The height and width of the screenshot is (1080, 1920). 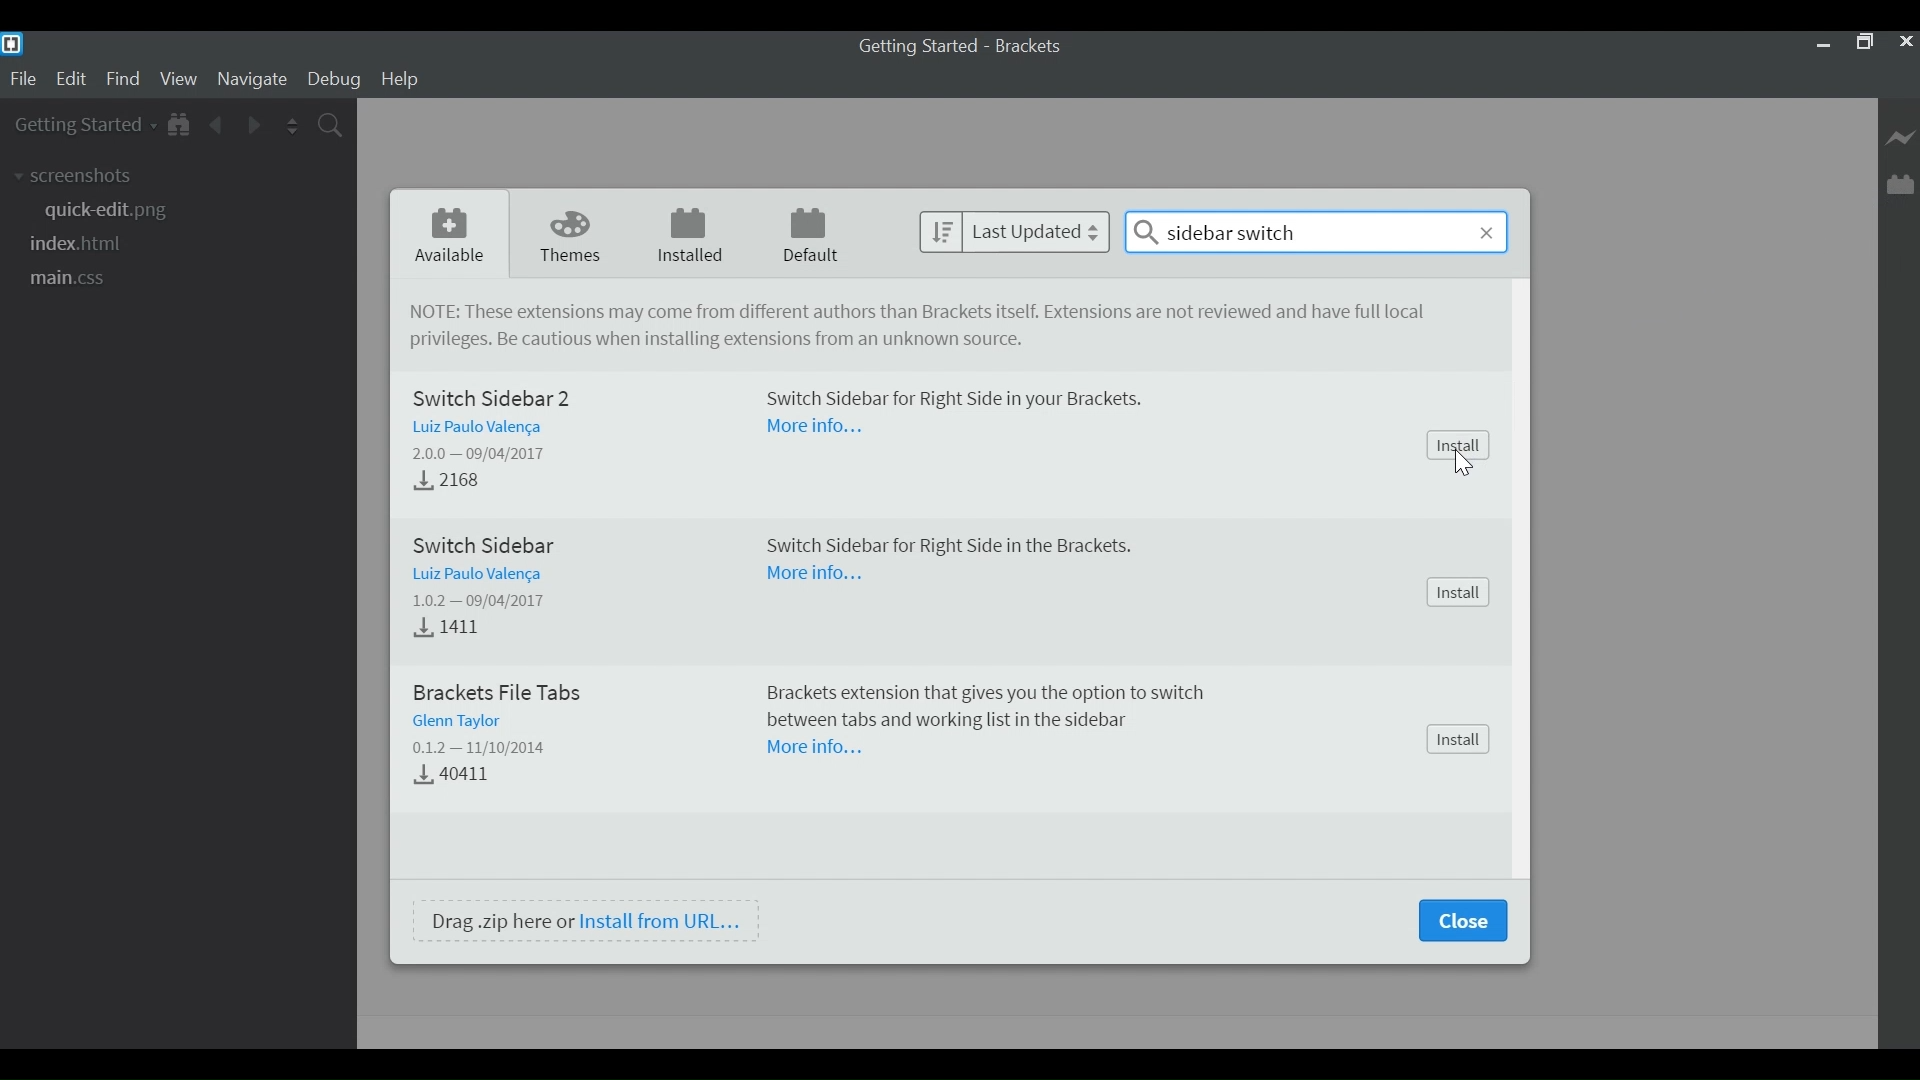 What do you see at coordinates (809, 234) in the screenshot?
I see `Default` at bounding box center [809, 234].